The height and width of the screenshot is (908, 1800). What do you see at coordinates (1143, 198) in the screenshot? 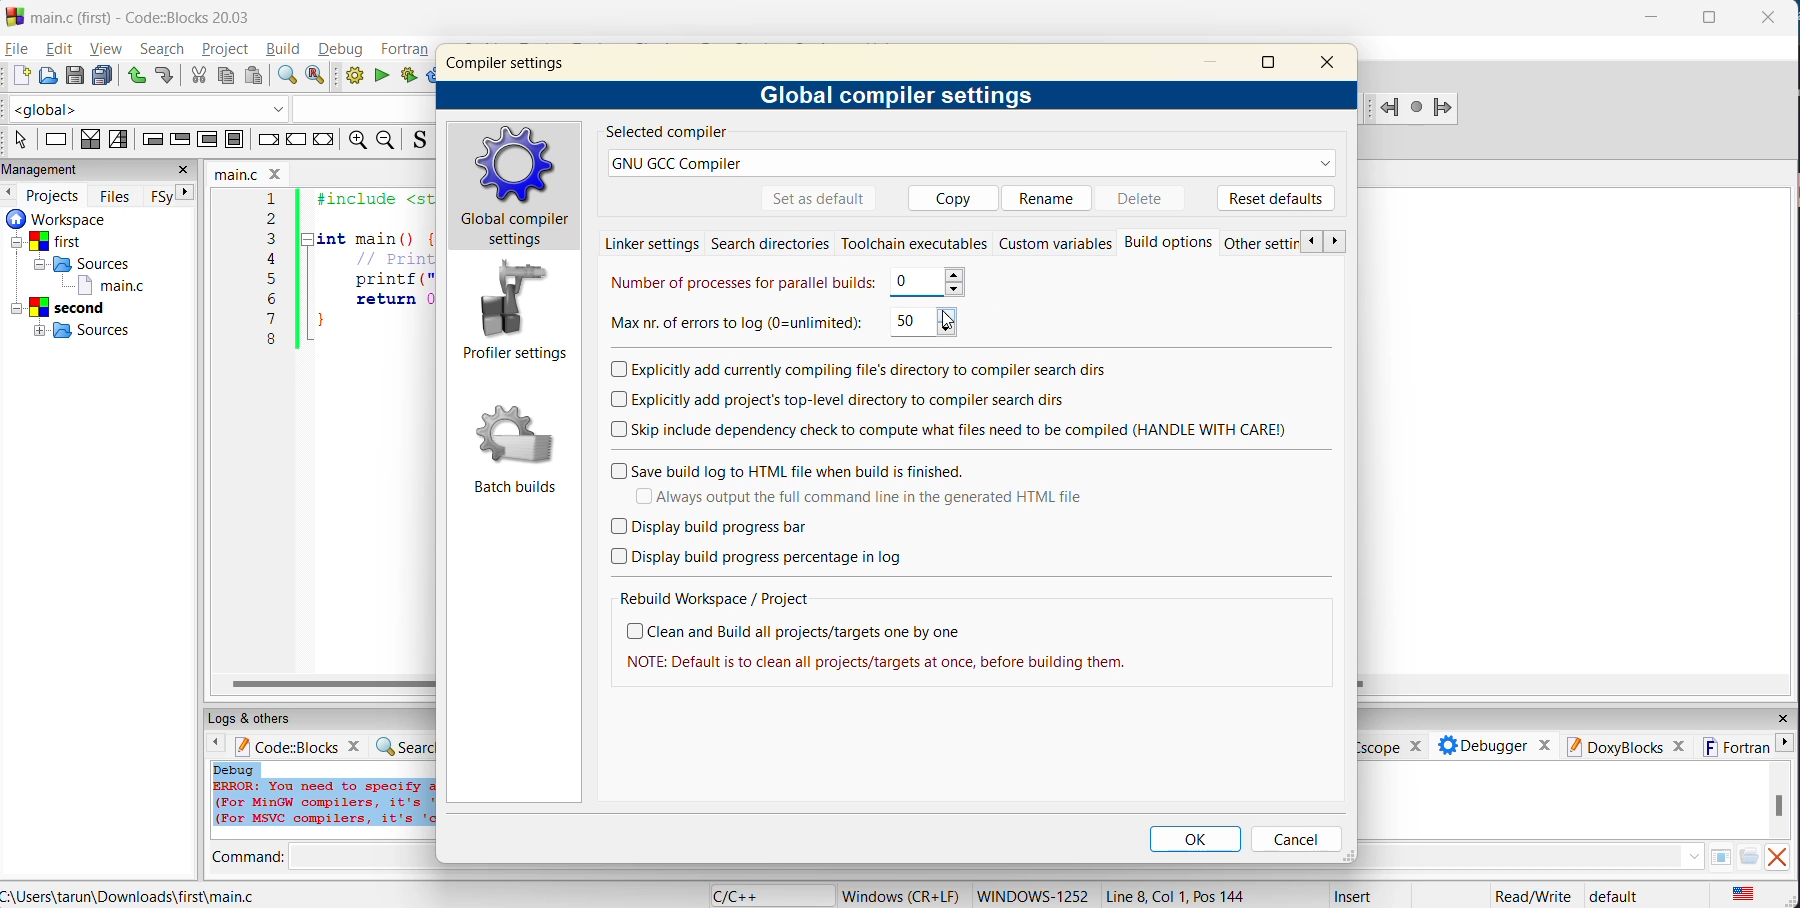
I see `delete` at bounding box center [1143, 198].